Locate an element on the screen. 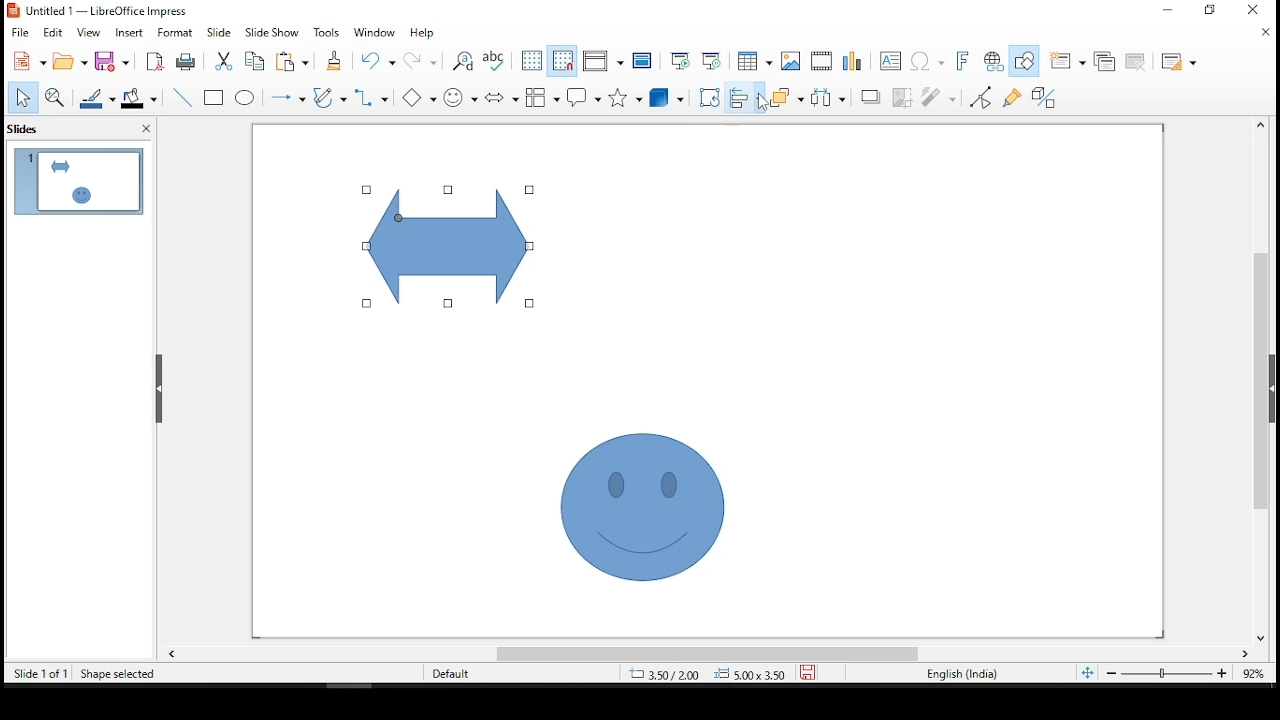  delete slide is located at coordinates (1135, 62).